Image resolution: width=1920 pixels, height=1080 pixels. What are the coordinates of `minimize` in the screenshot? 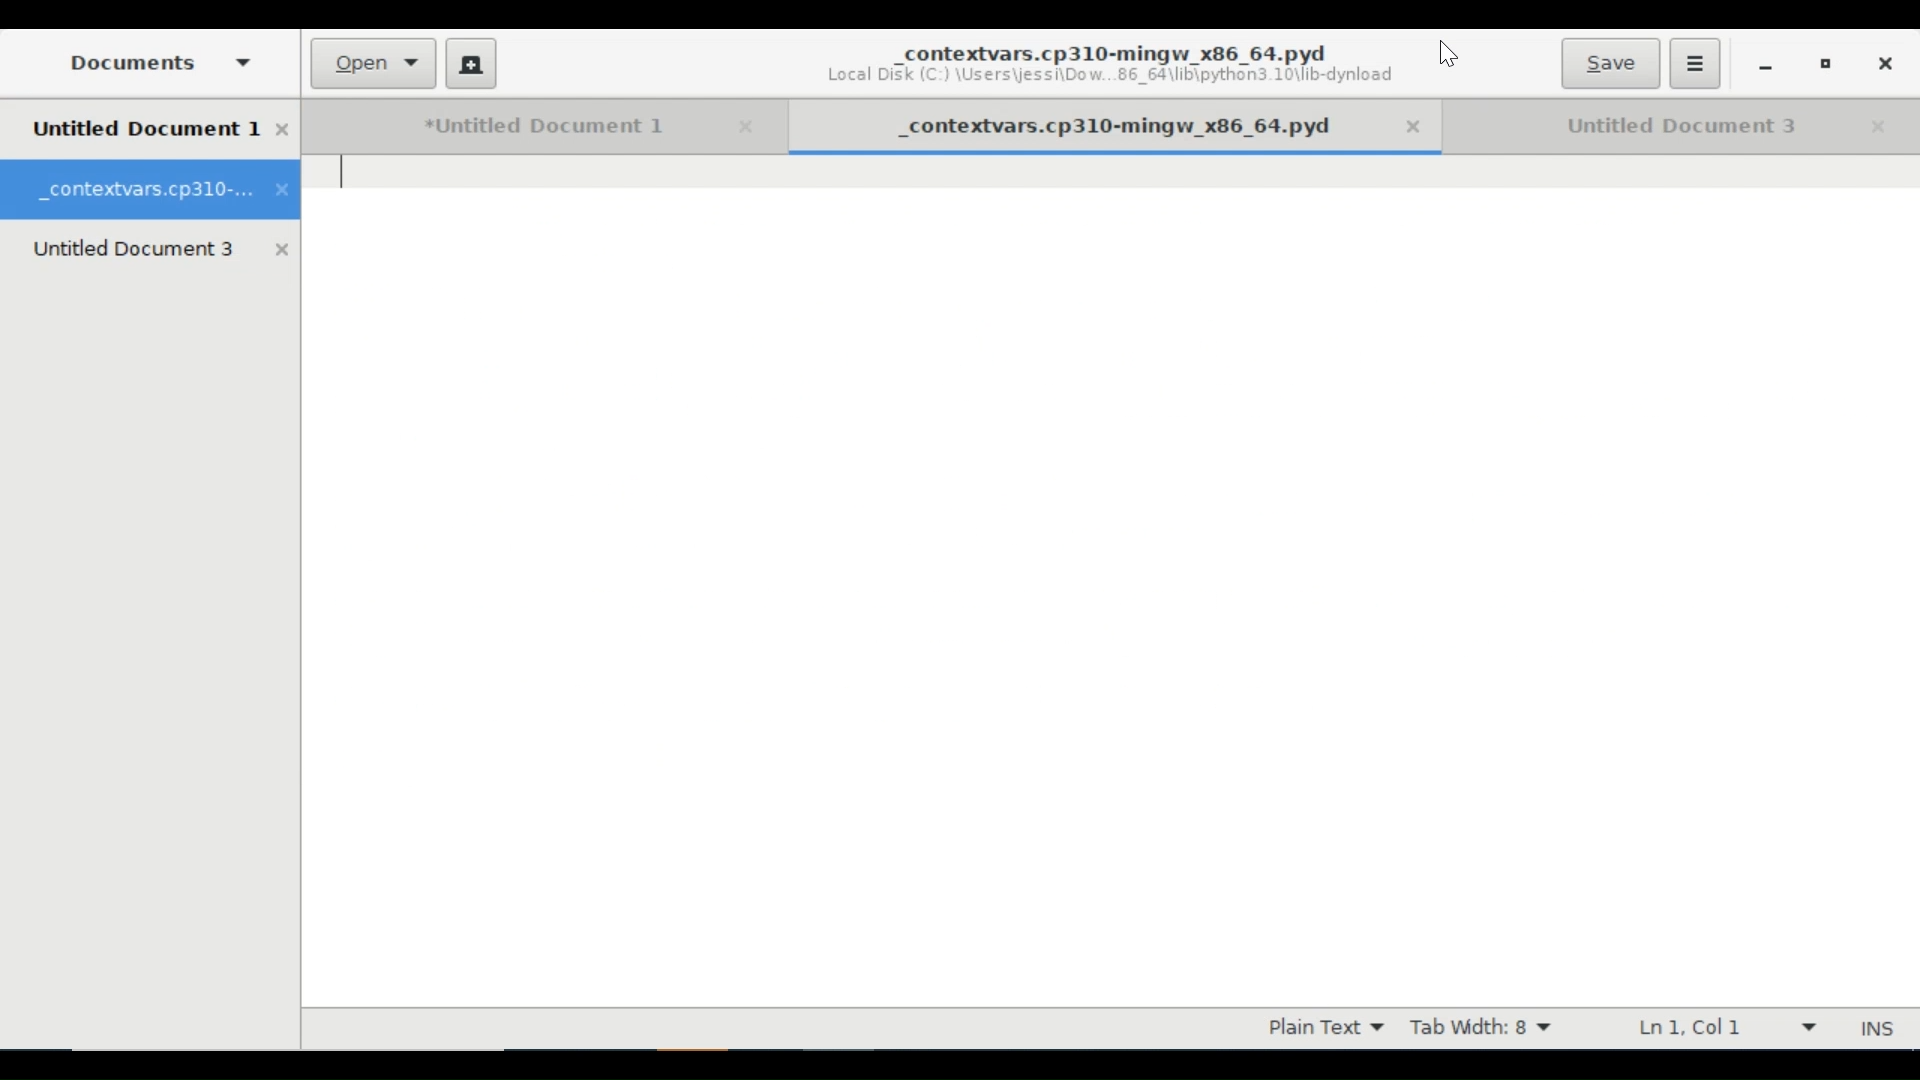 It's located at (1765, 66).